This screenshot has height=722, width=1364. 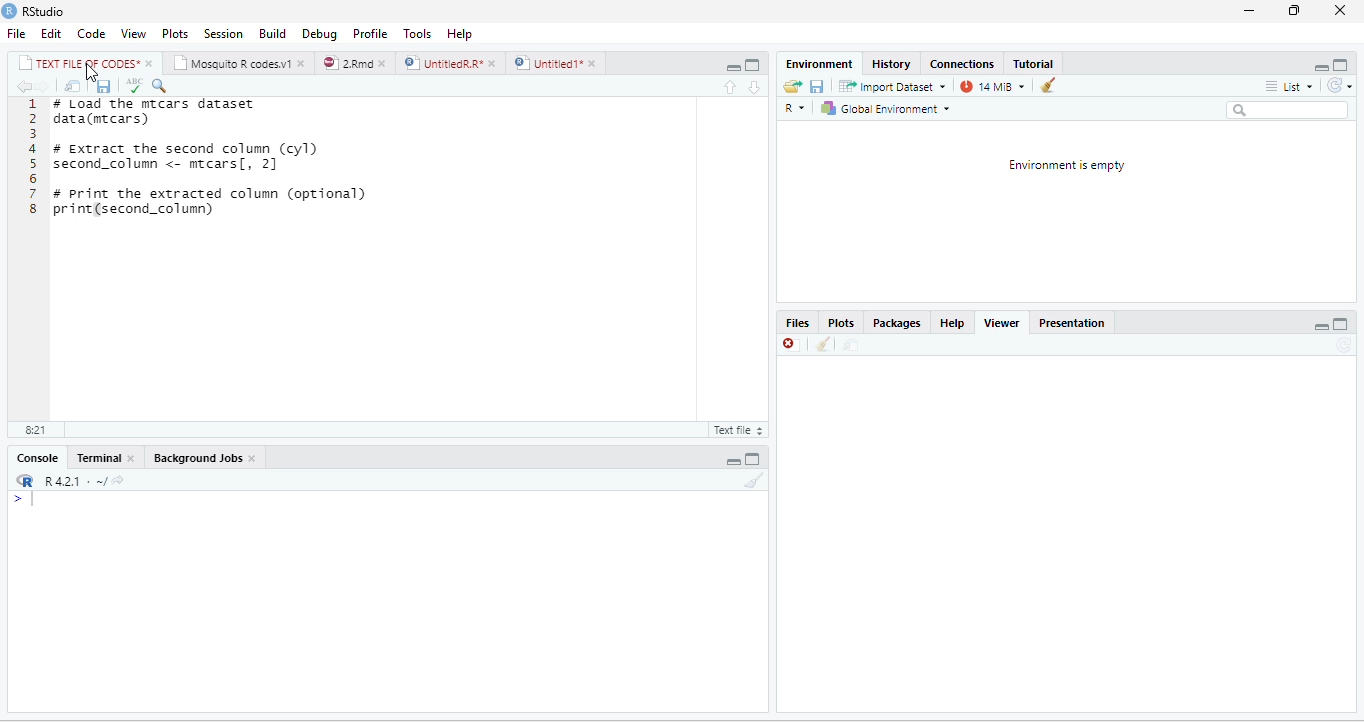 I want to click on search, so click(x=1288, y=109).